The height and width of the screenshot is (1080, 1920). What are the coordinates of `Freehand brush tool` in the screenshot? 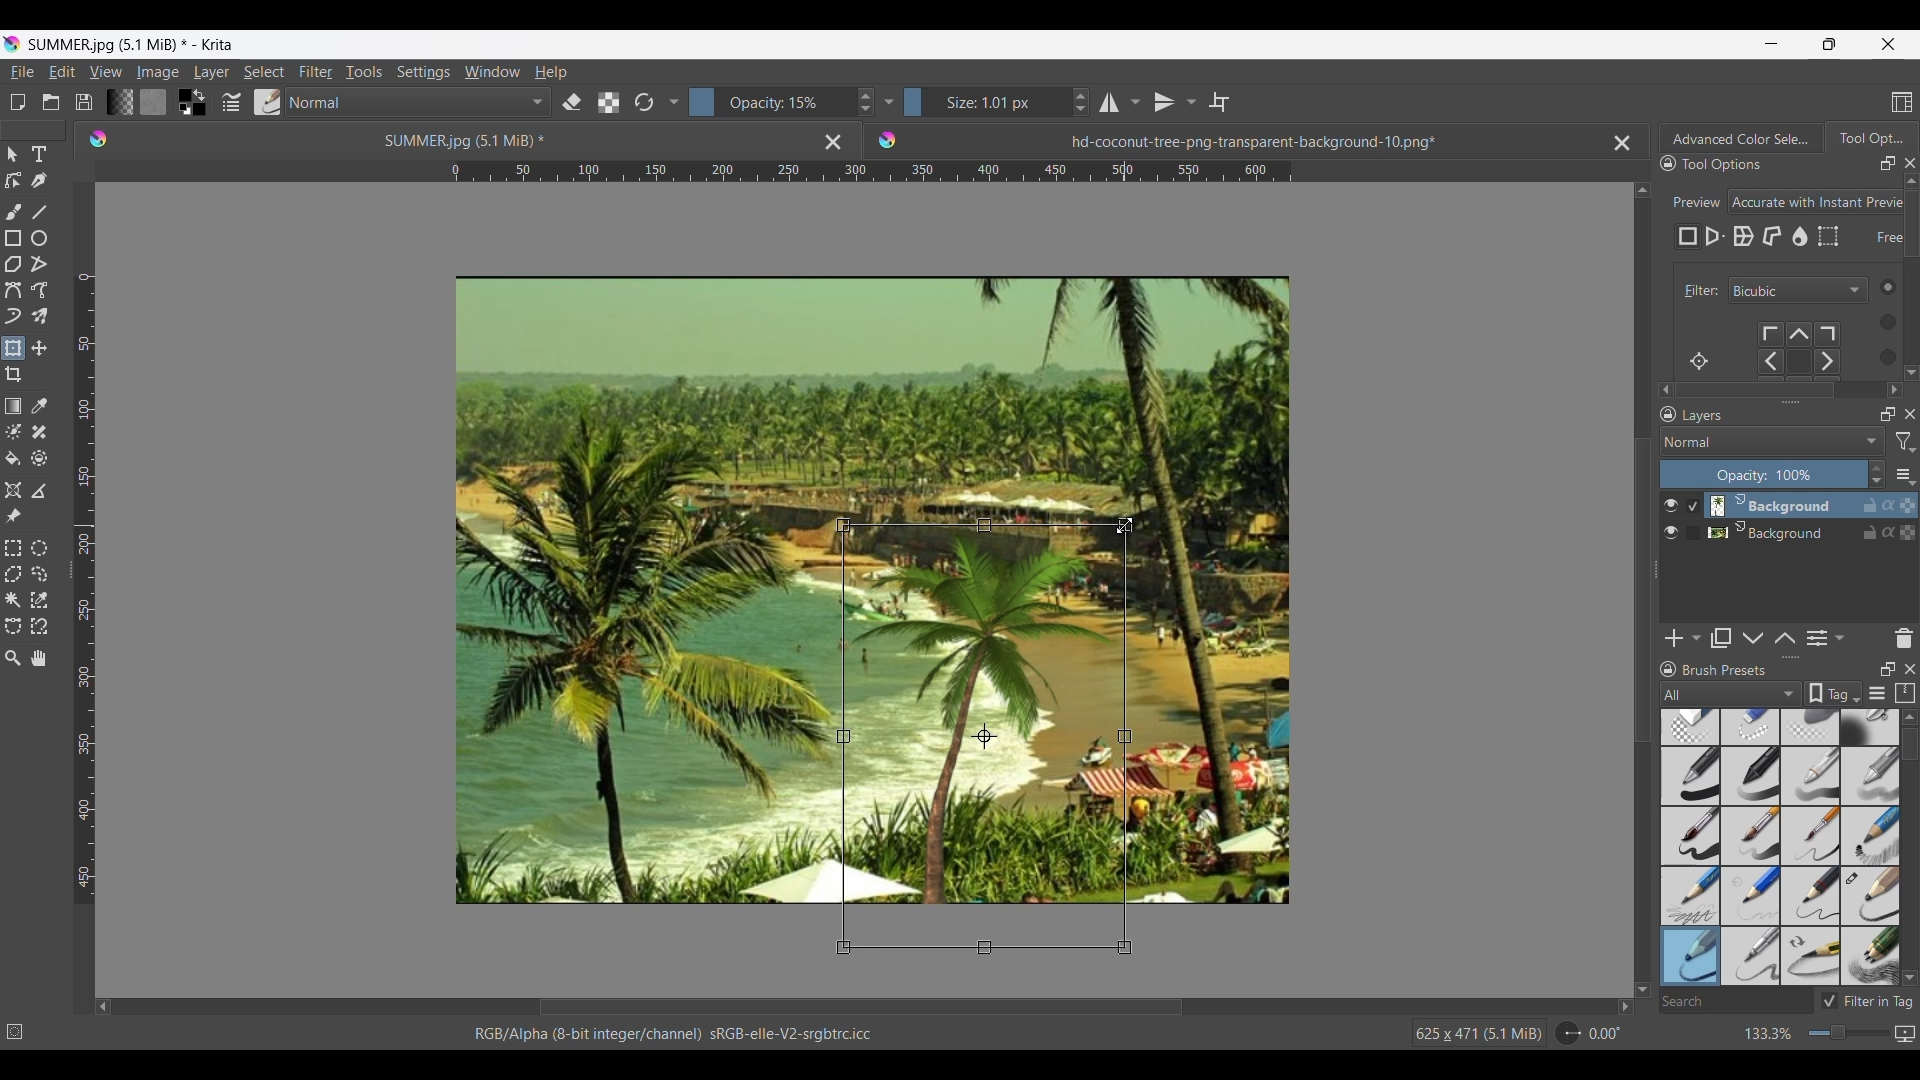 It's located at (13, 211).